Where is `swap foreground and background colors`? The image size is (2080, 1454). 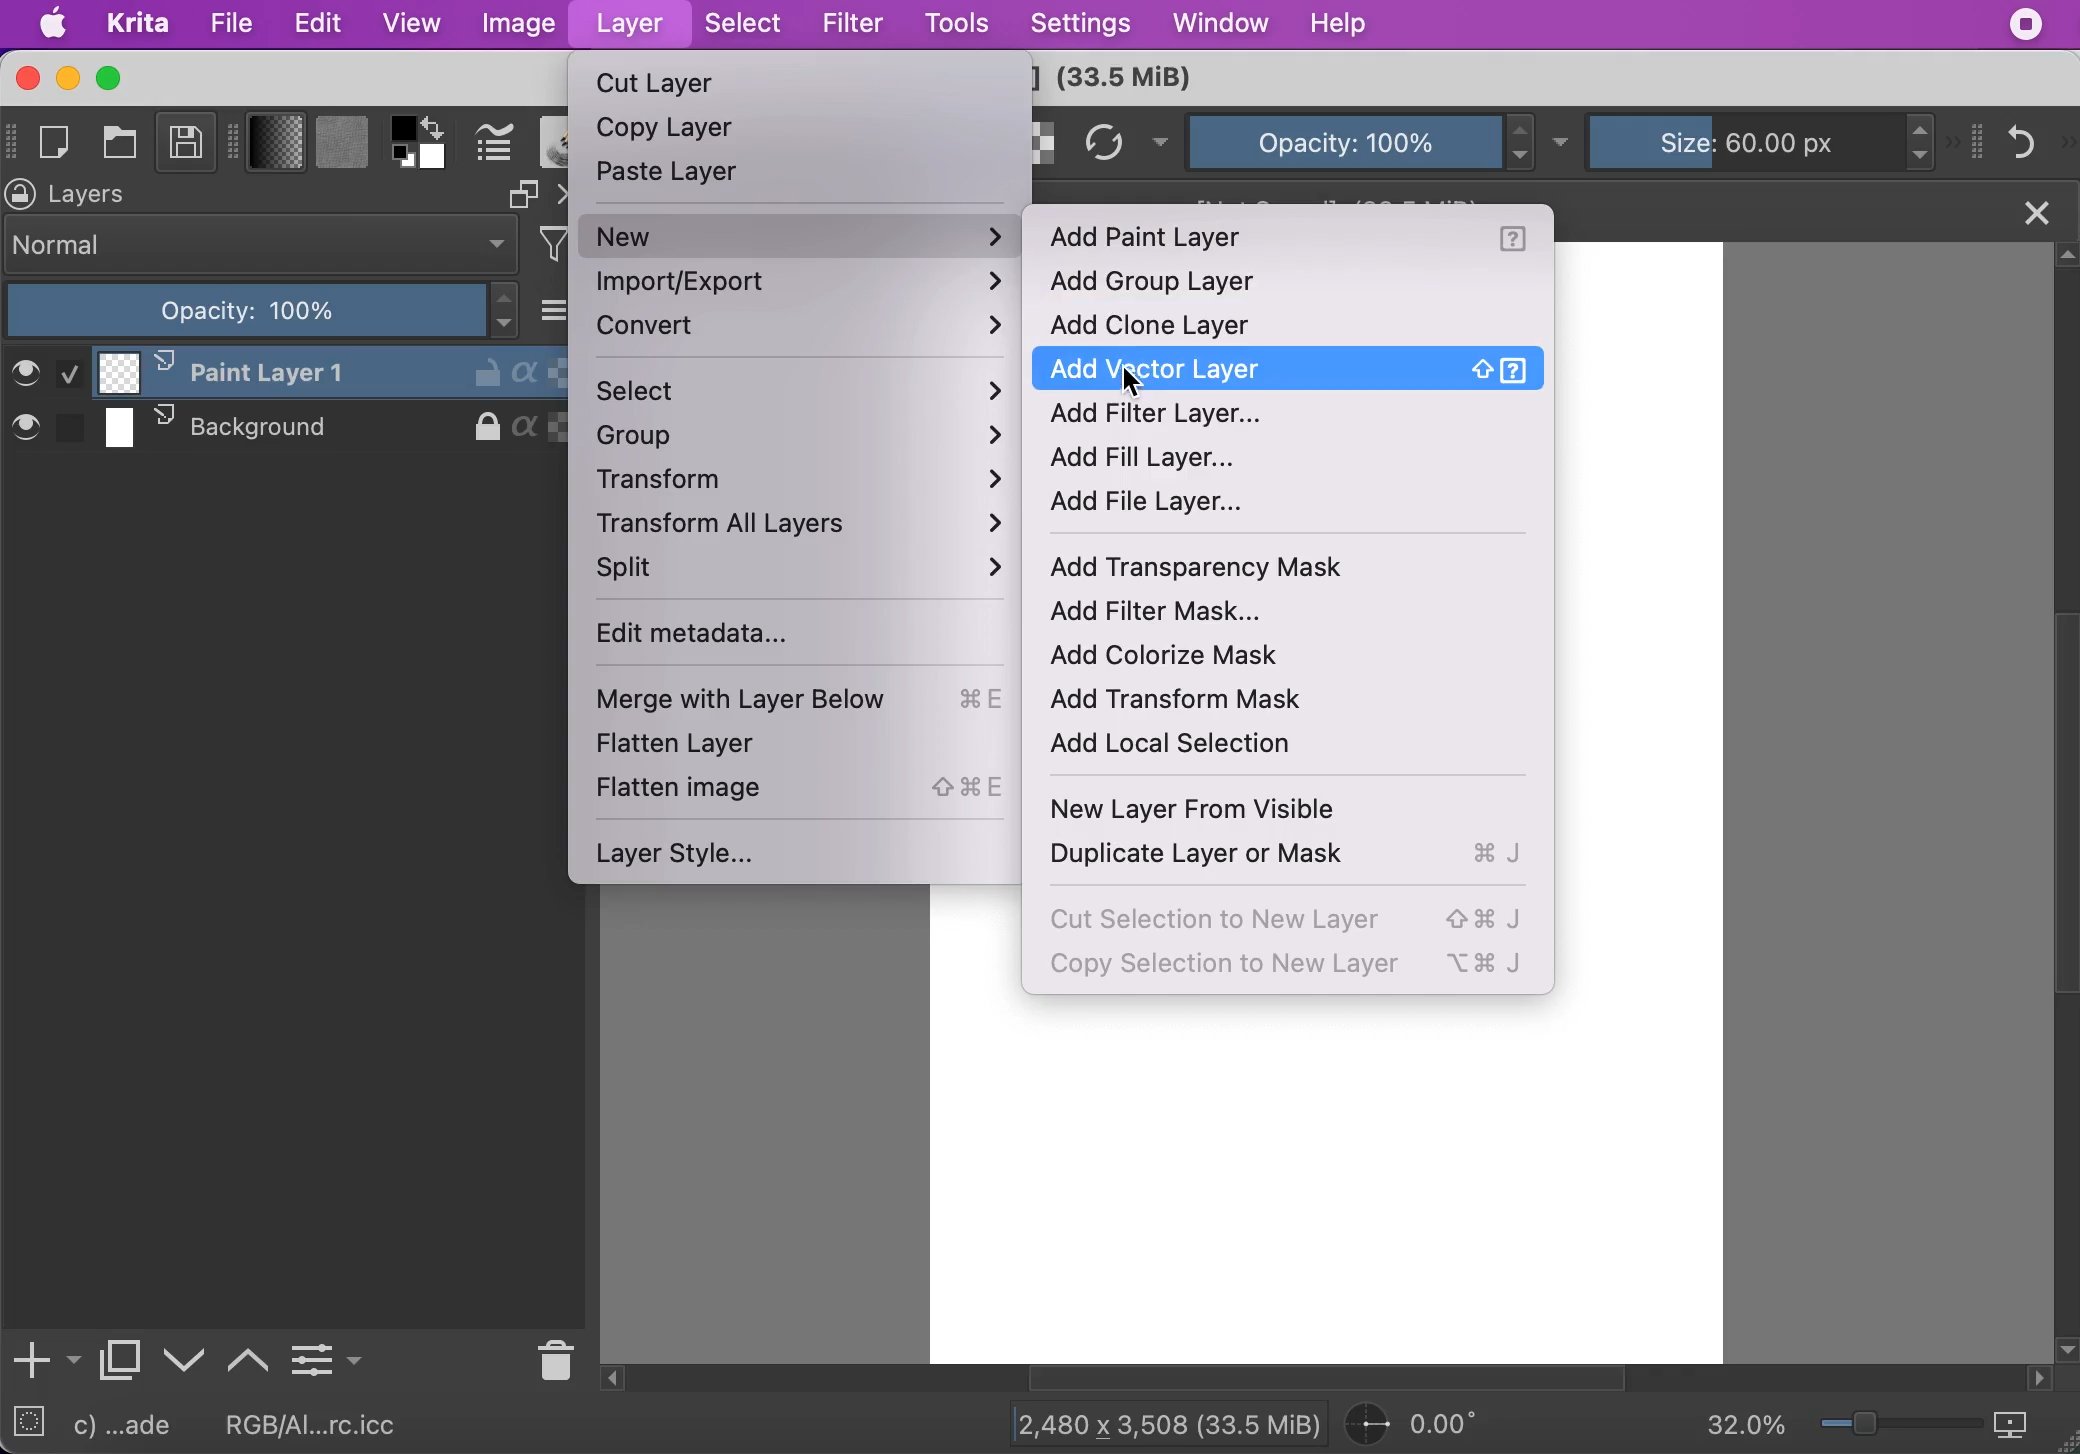
swap foreground and background colors is located at coordinates (439, 126).